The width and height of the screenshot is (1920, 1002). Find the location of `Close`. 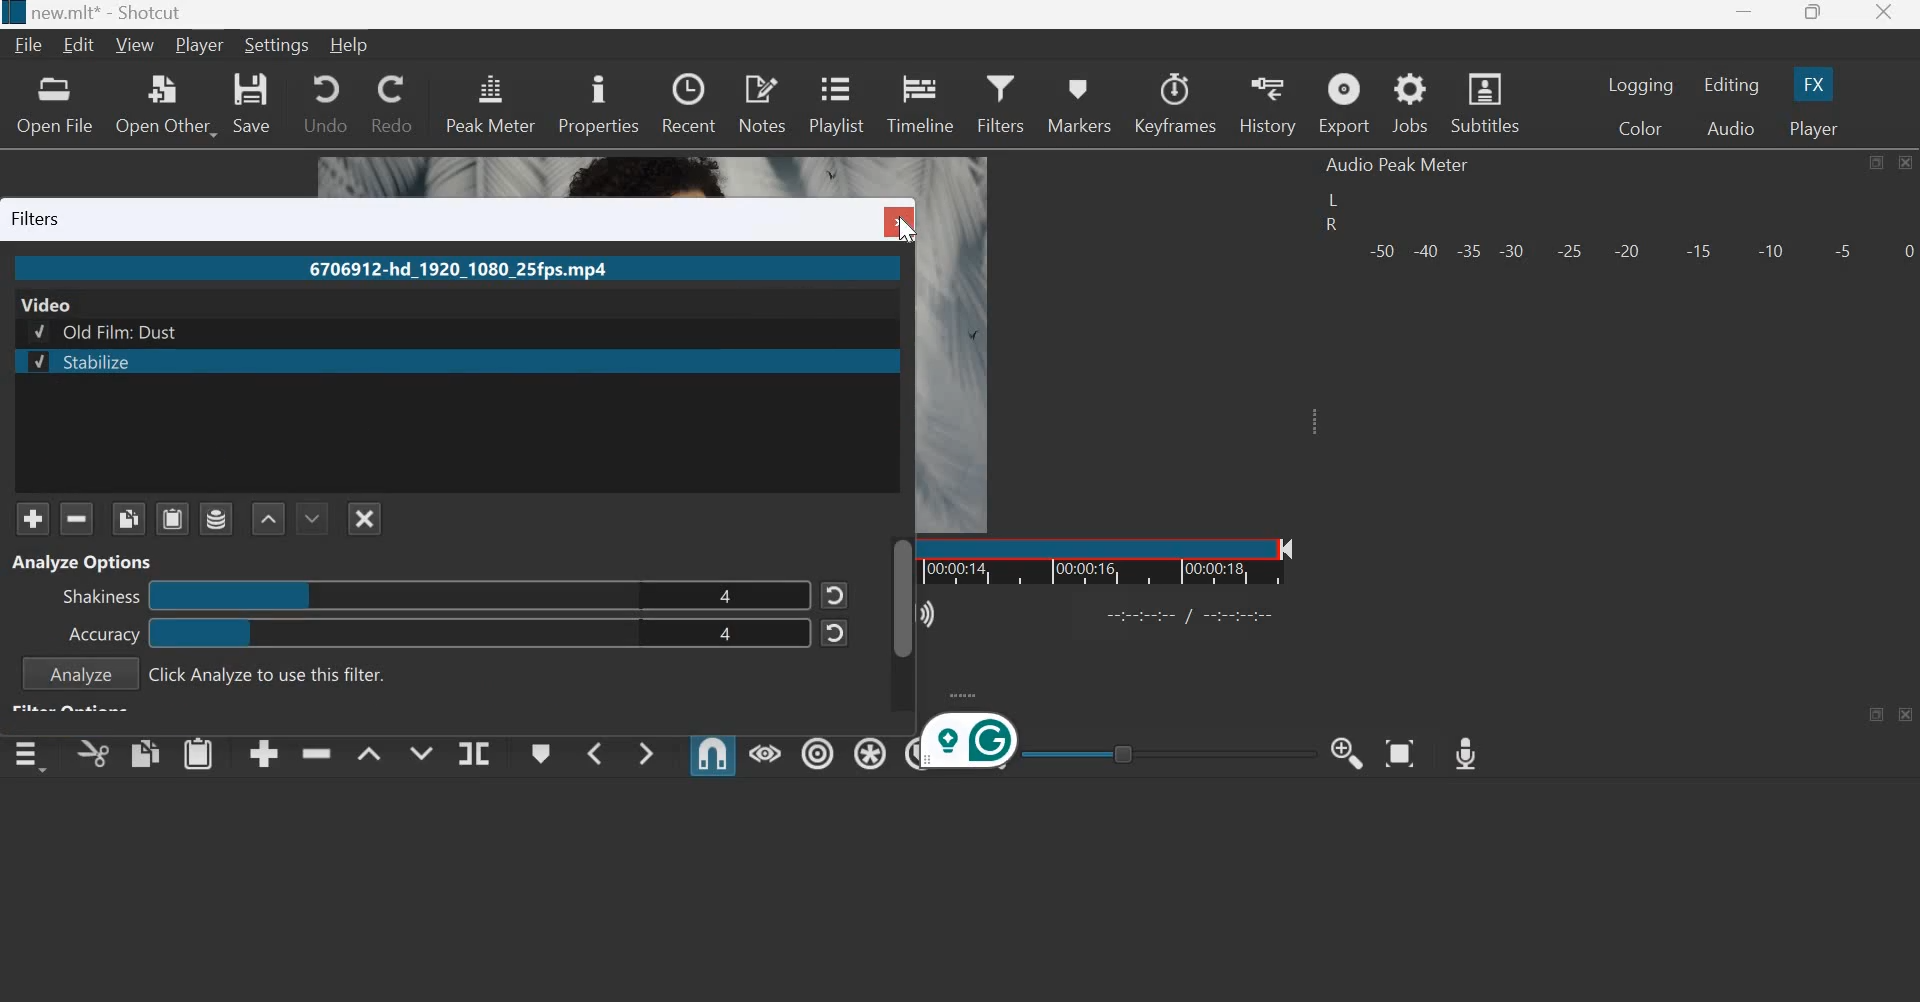

Close is located at coordinates (1907, 163).